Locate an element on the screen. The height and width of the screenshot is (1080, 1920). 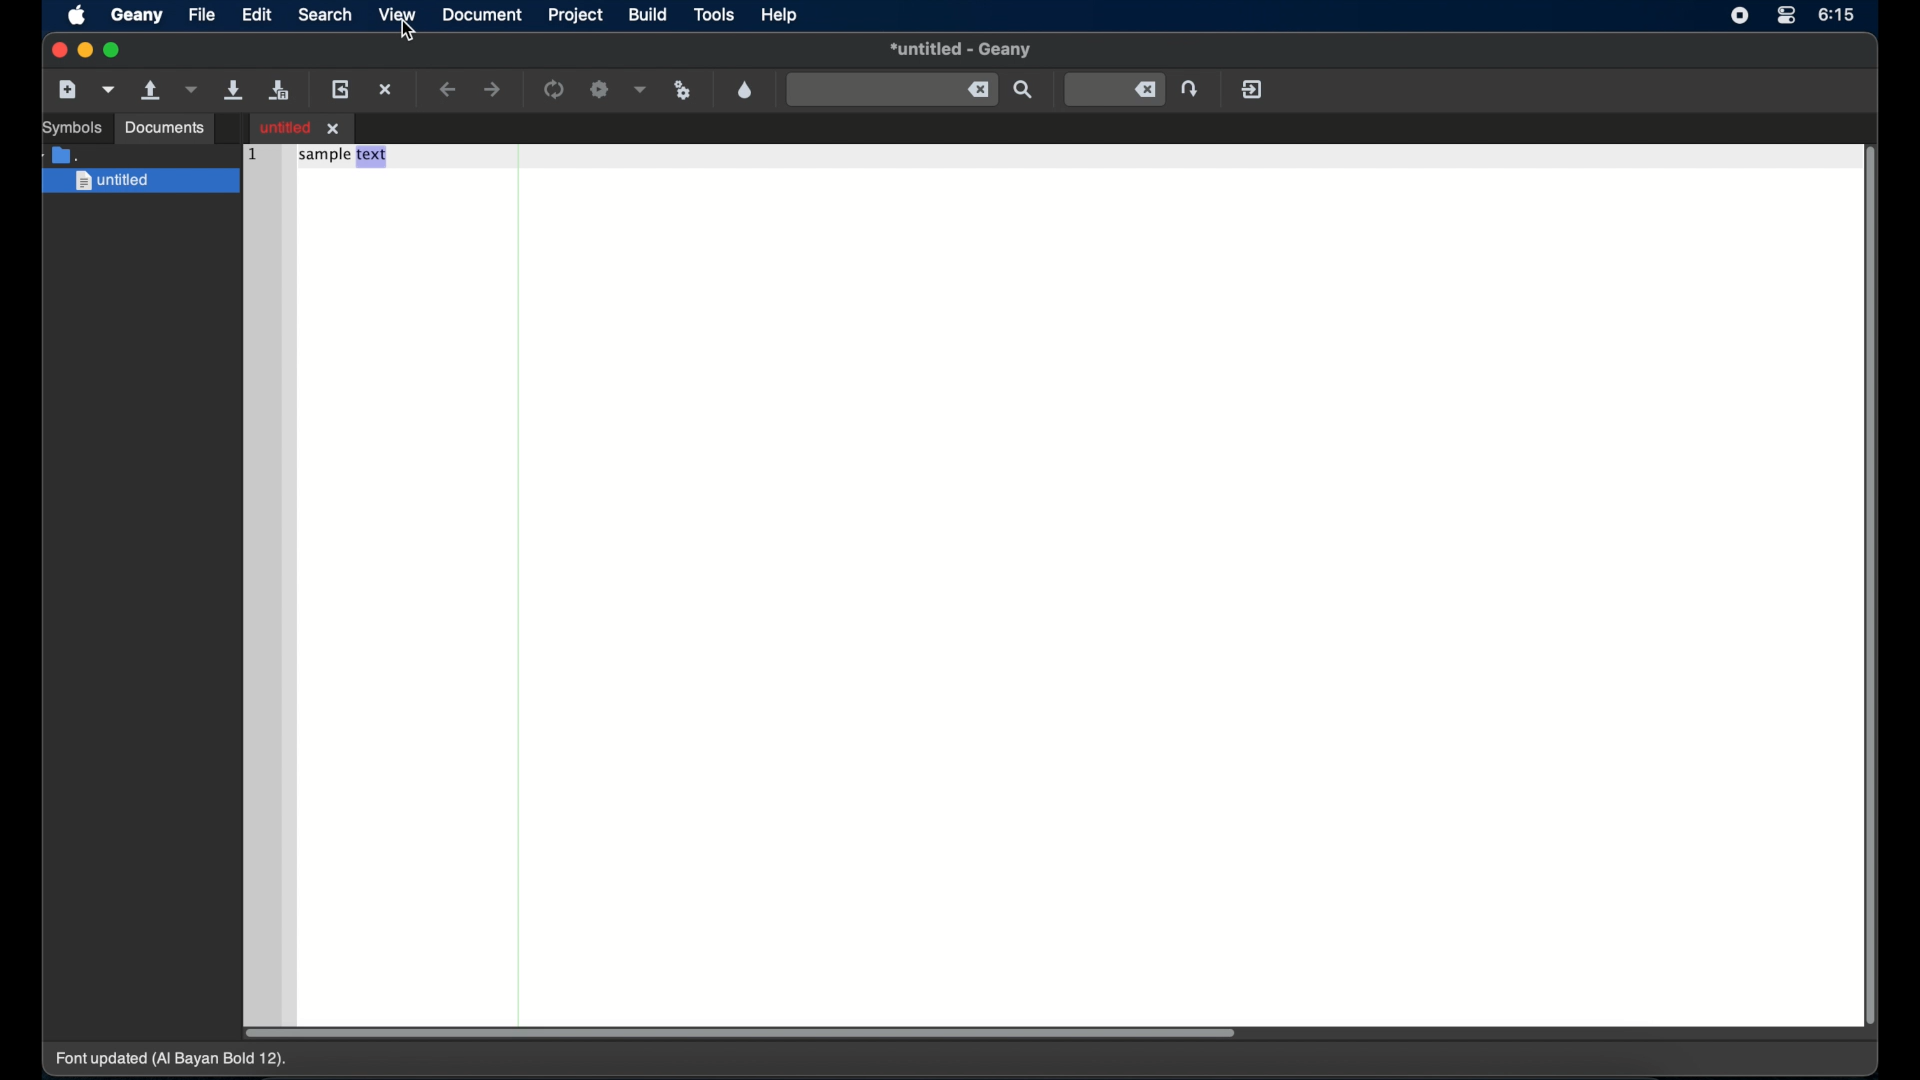
sample text is located at coordinates (344, 157).